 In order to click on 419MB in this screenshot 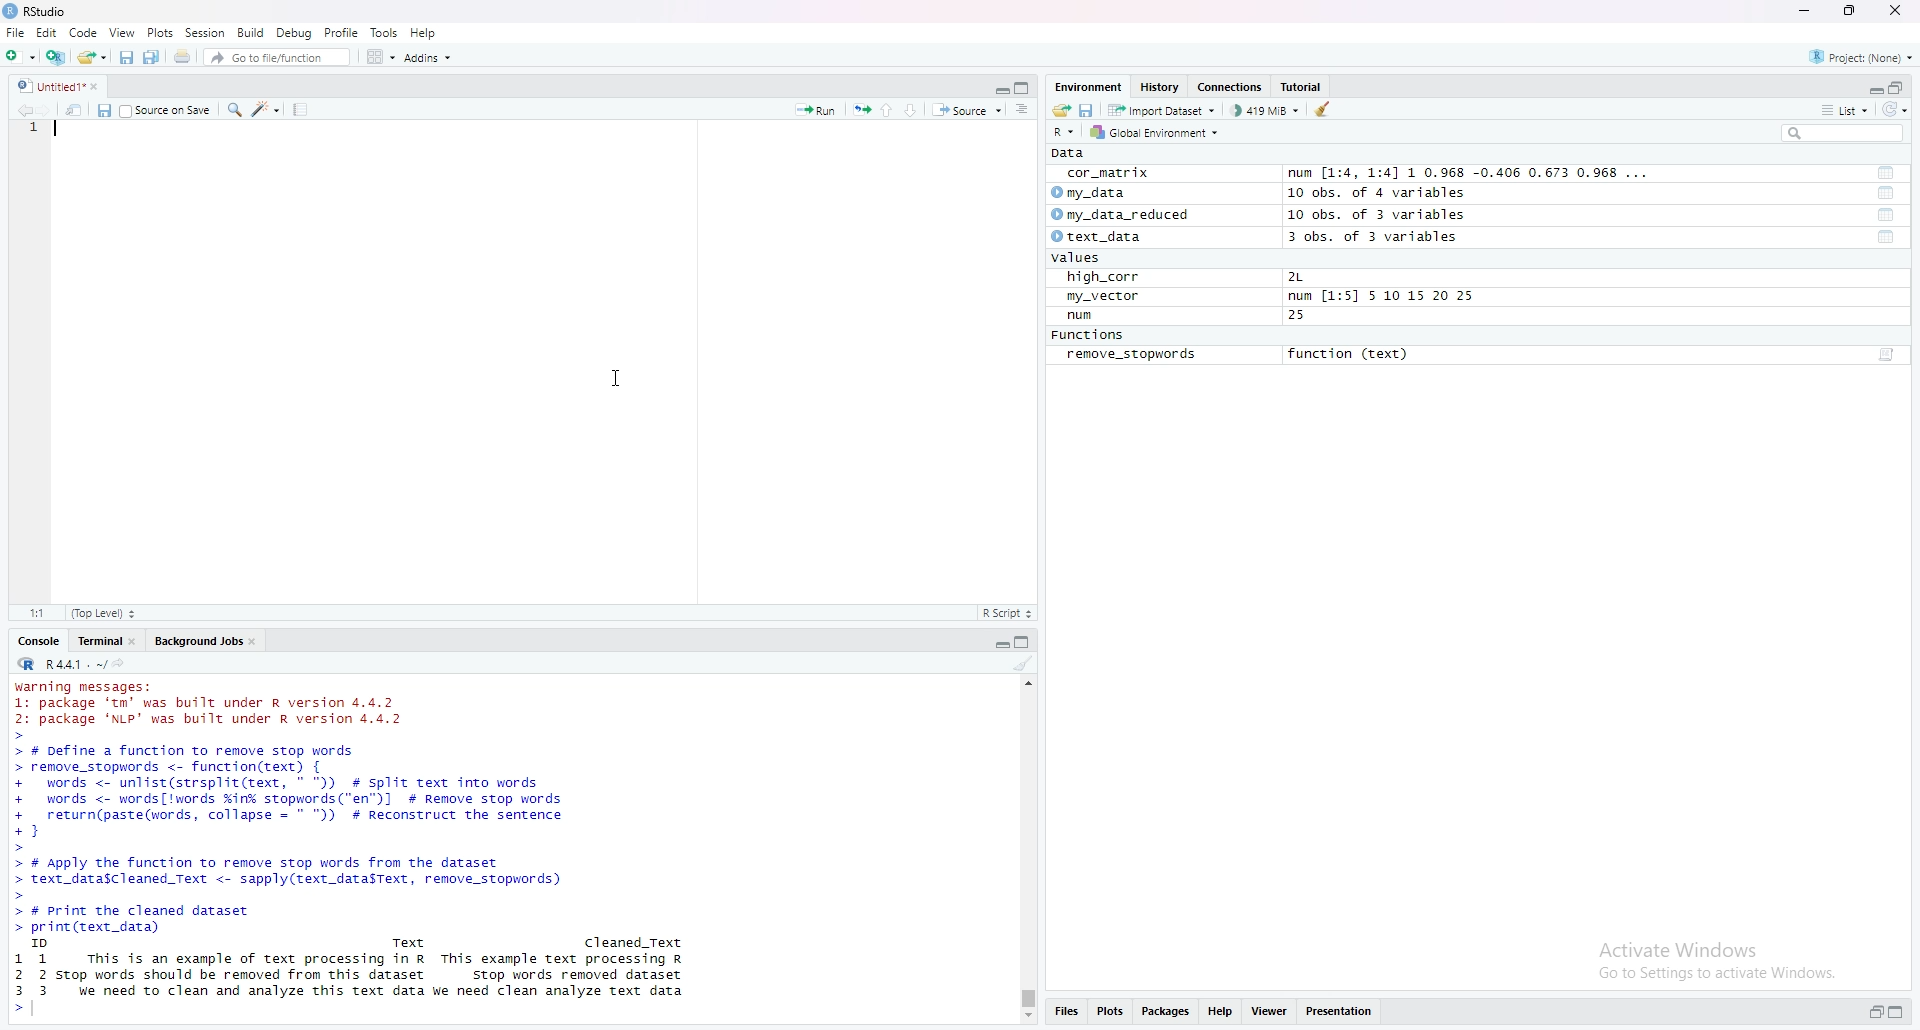, I will do `click(1264, 112)`.